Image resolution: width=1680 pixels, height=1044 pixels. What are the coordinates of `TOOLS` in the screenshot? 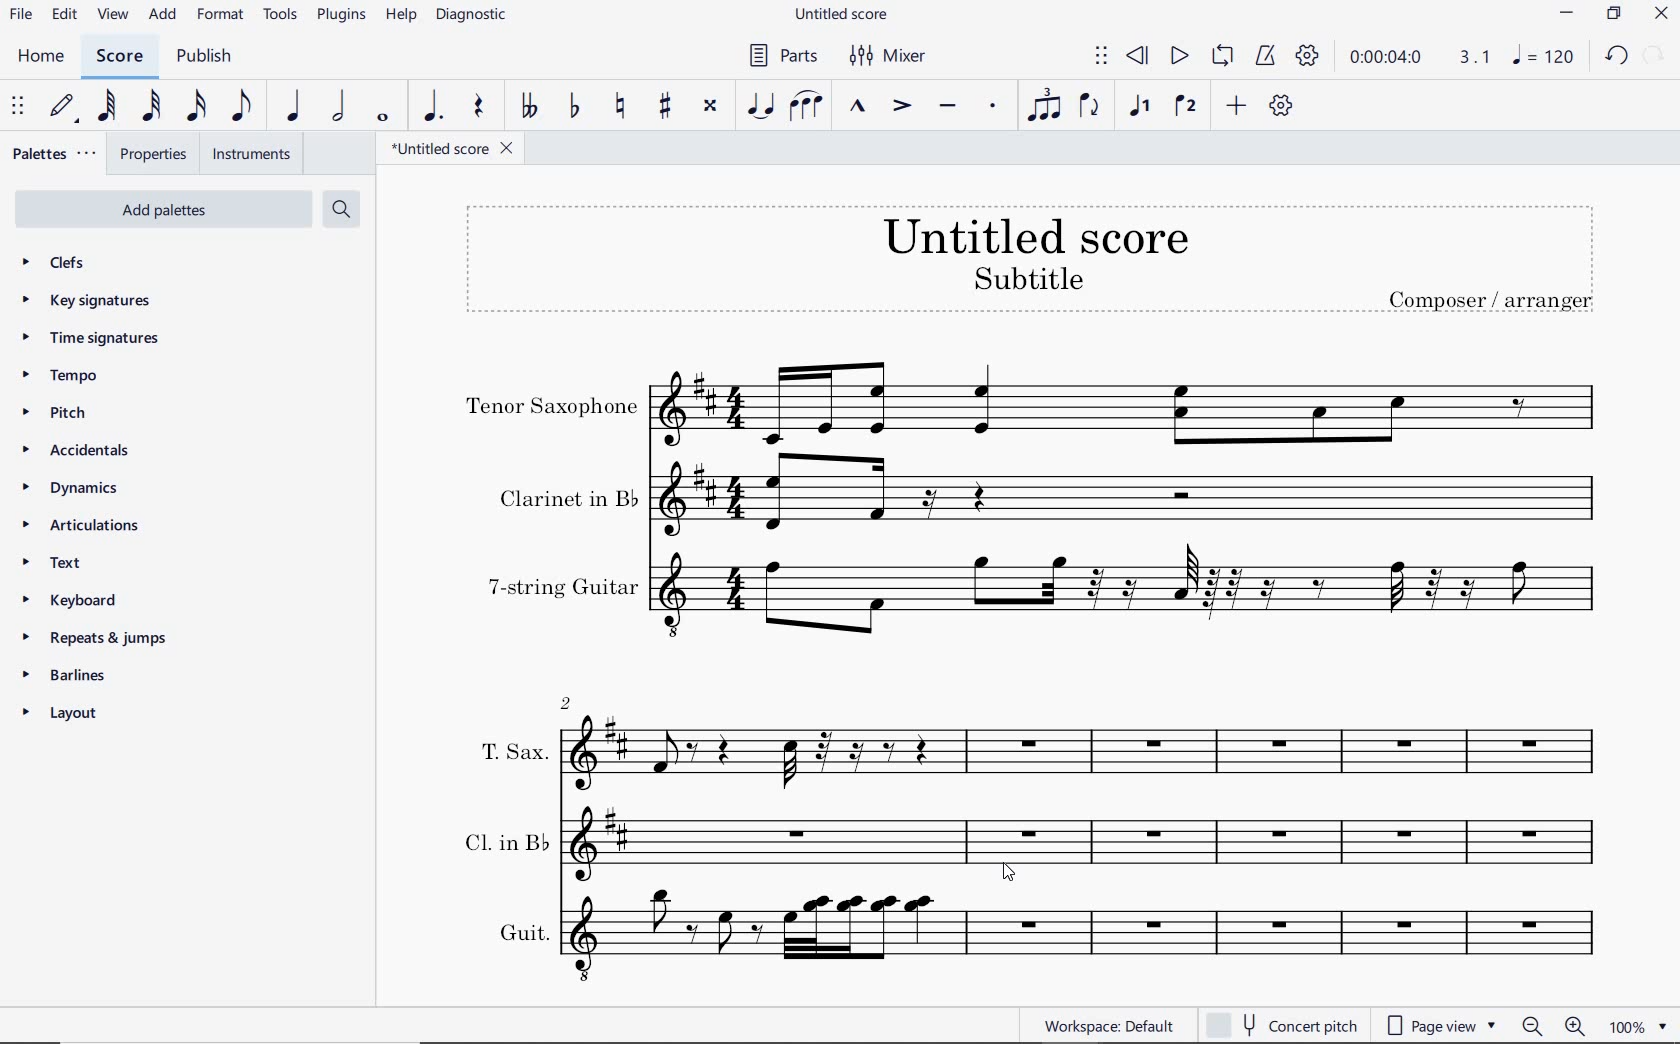 It's located at (281, 16).